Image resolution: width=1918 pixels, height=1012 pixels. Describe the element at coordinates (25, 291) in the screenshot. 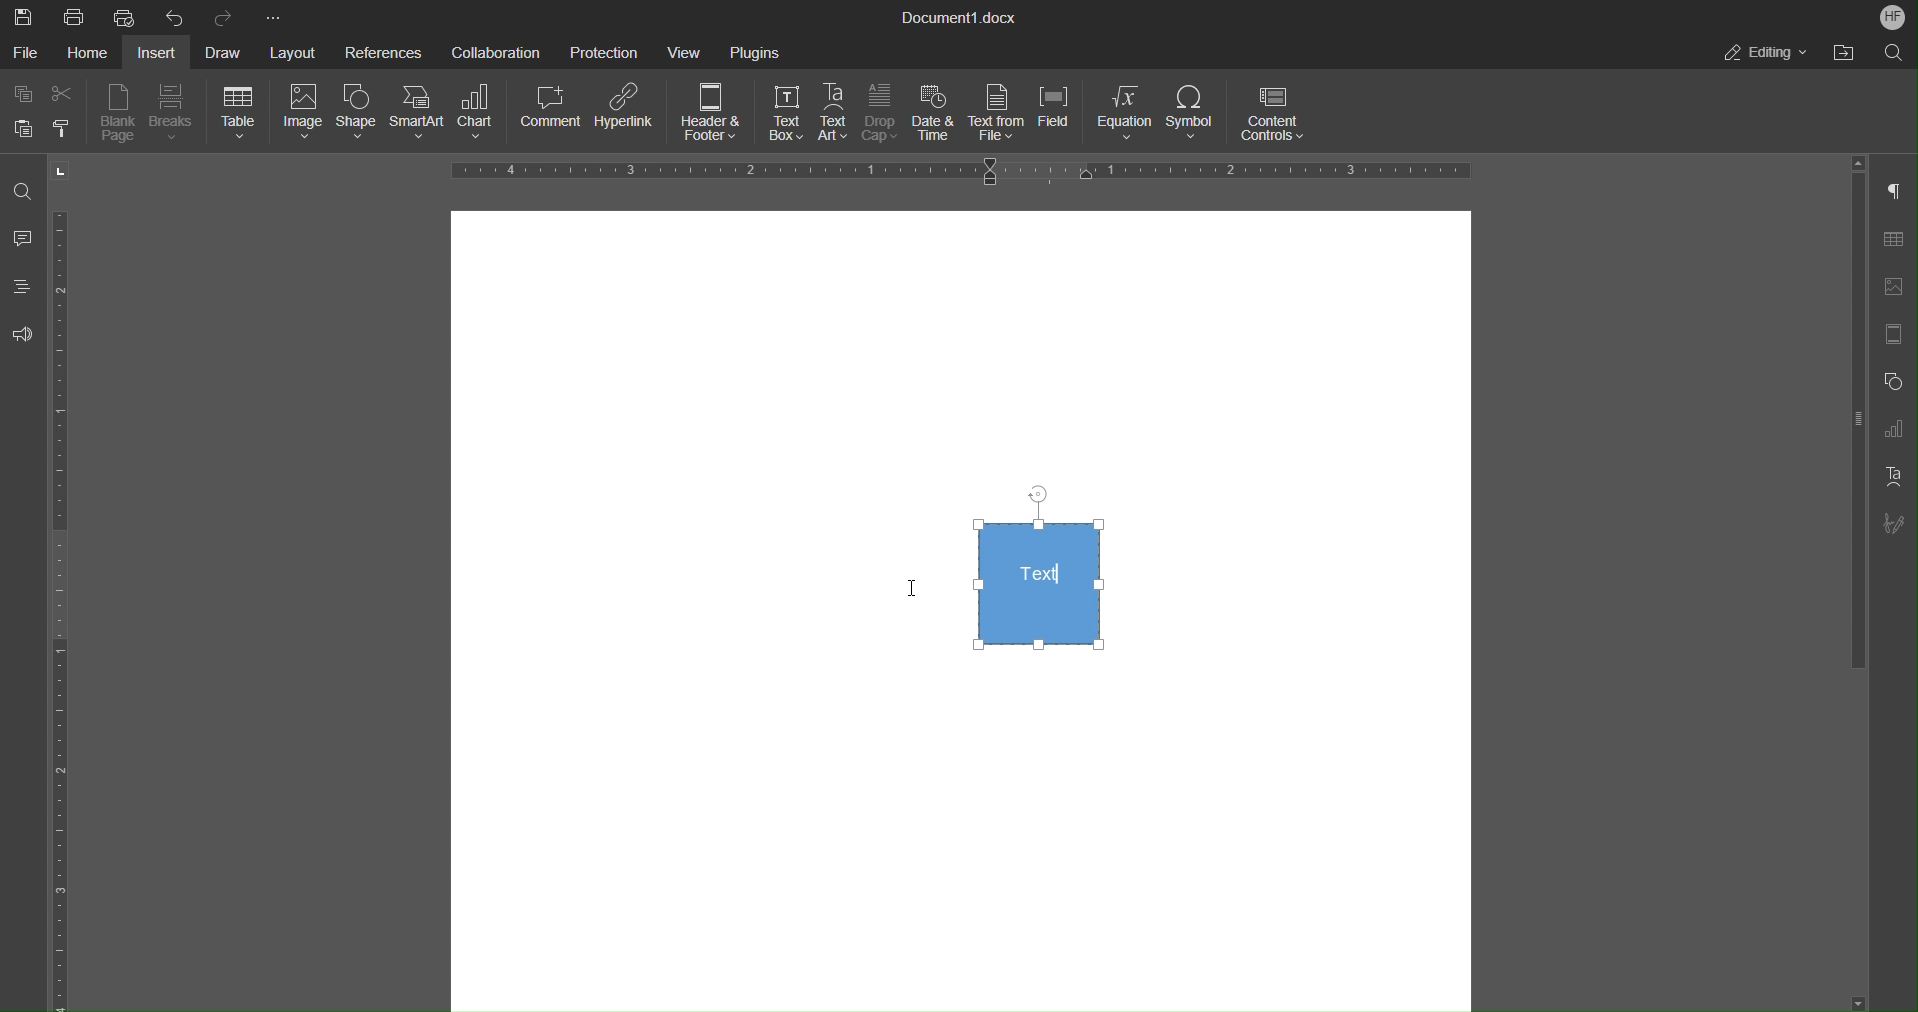

I see `Headings` at that location.